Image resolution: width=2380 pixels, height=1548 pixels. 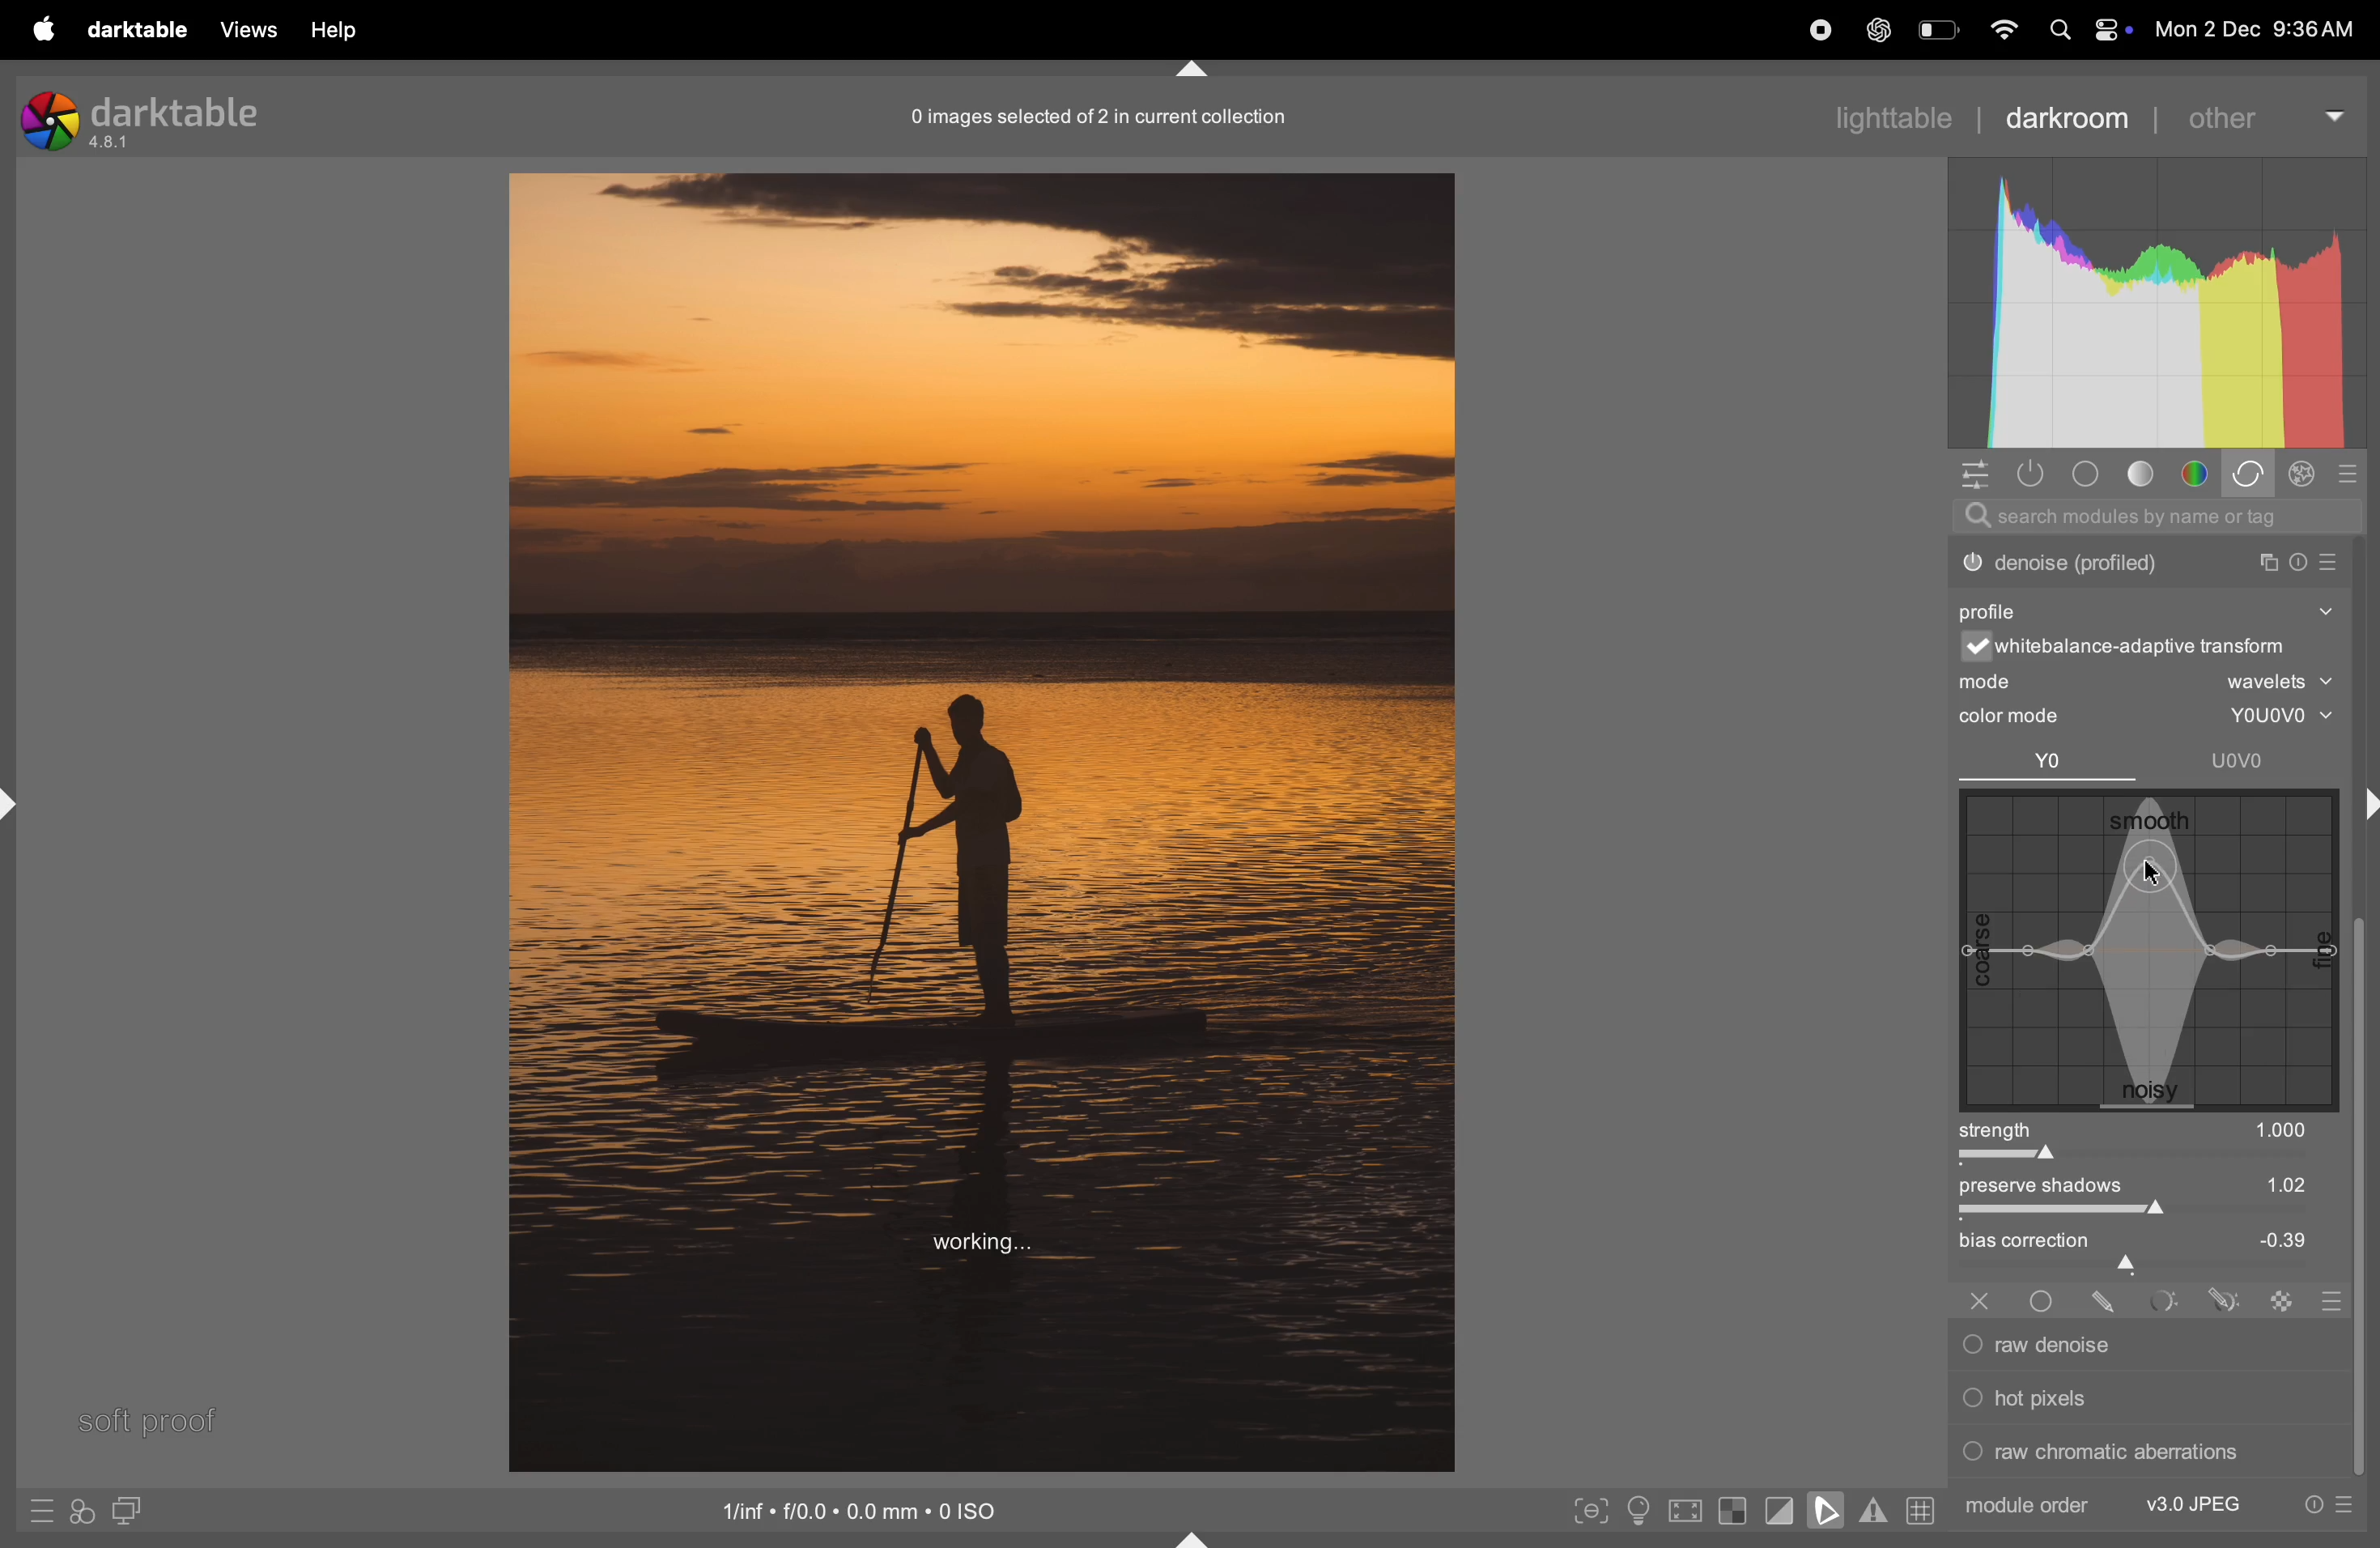 I want to click on colors, so click(x=2198, y=474).